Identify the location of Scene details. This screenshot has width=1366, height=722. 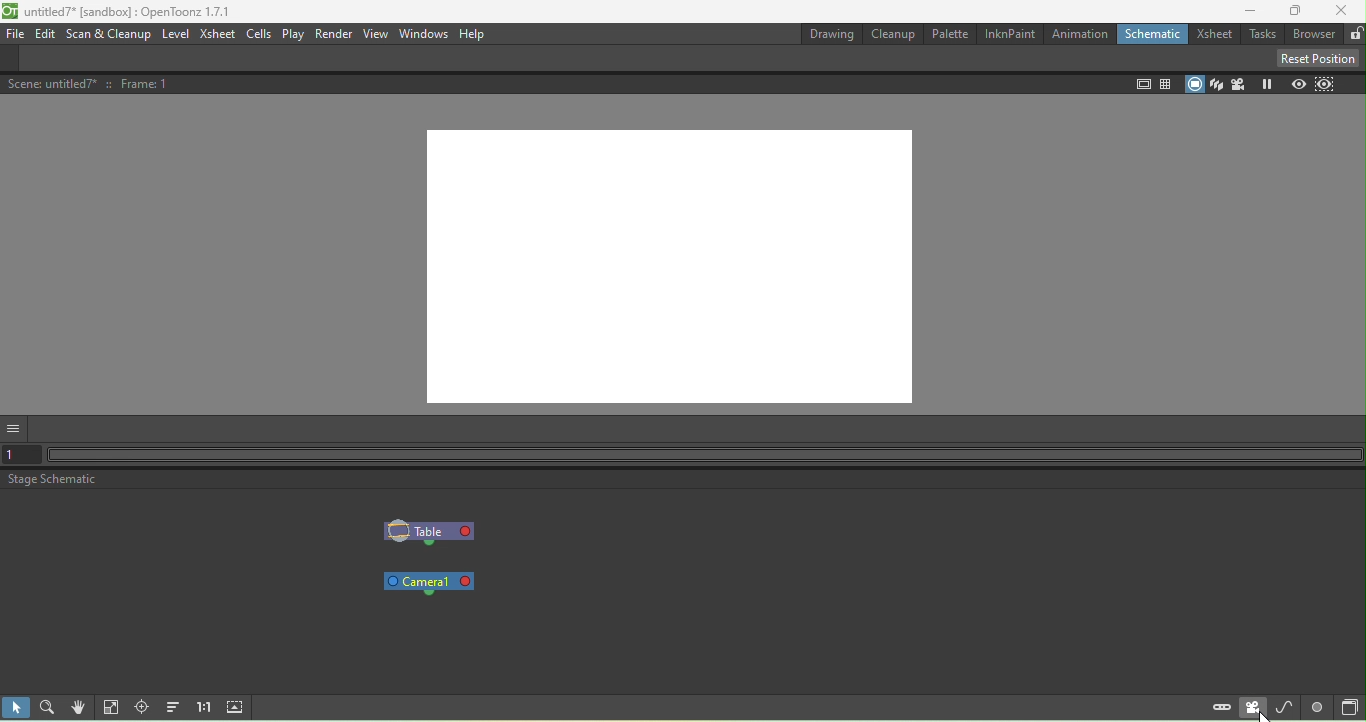
(94, 85).